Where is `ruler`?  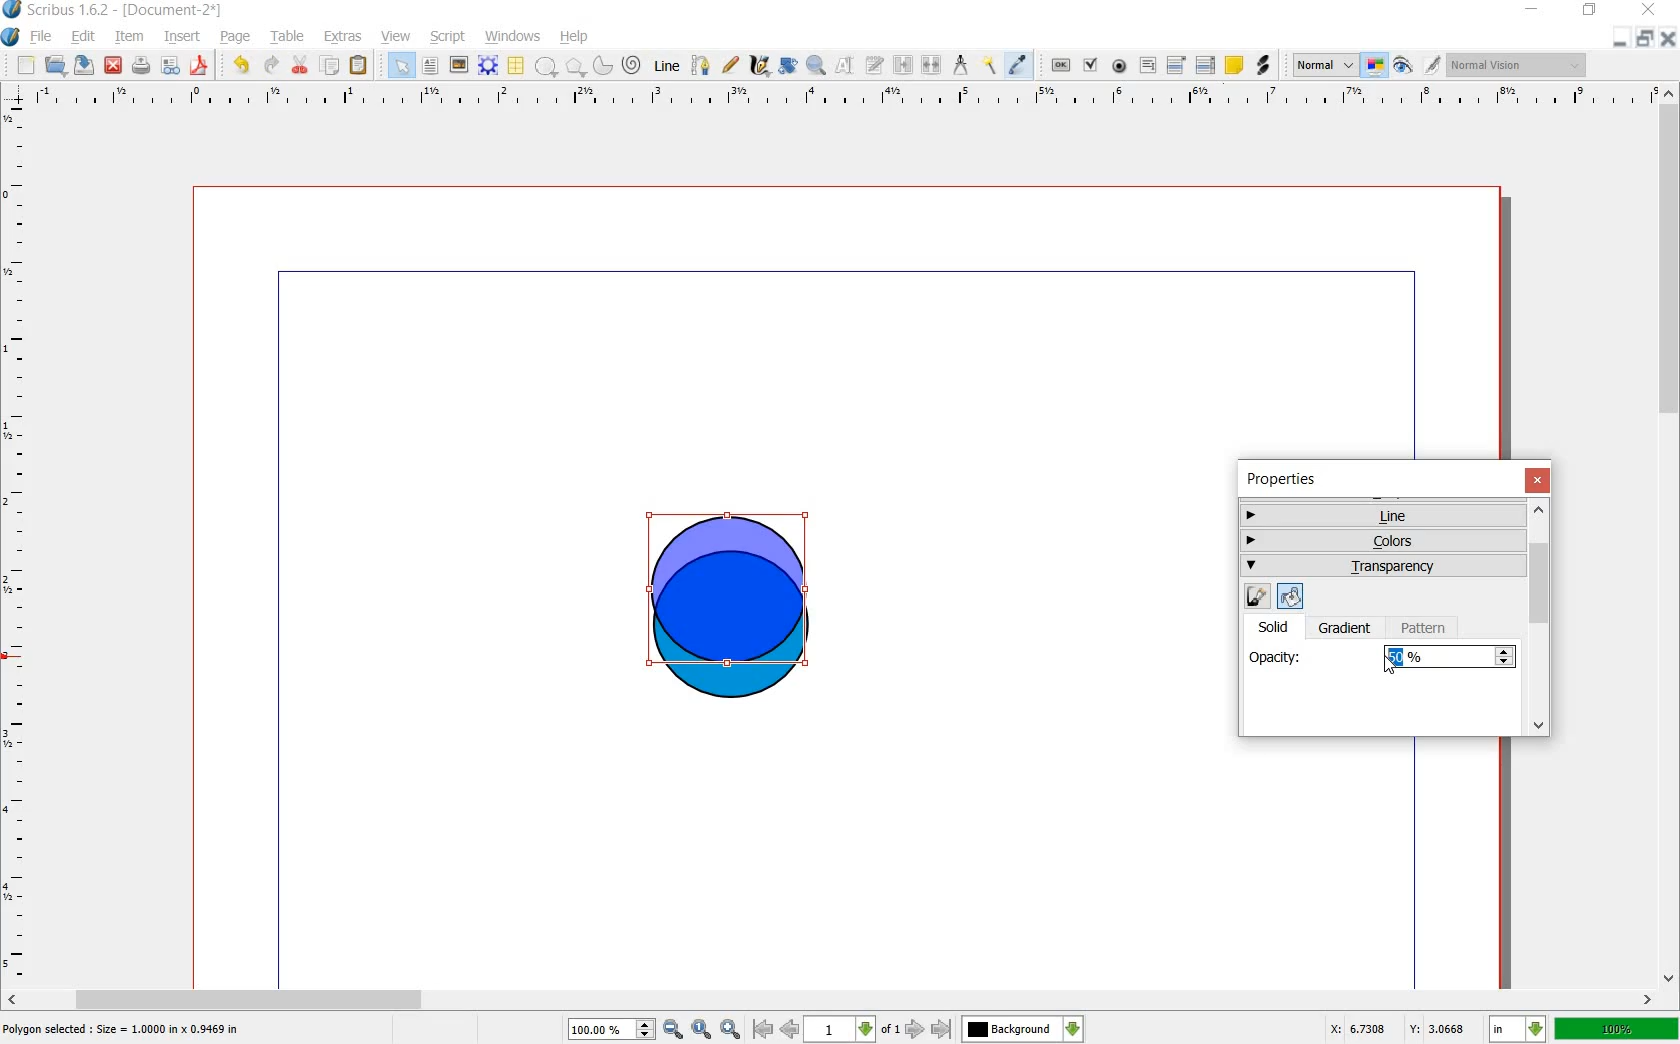
ruler is located at coordinates (16, 543).